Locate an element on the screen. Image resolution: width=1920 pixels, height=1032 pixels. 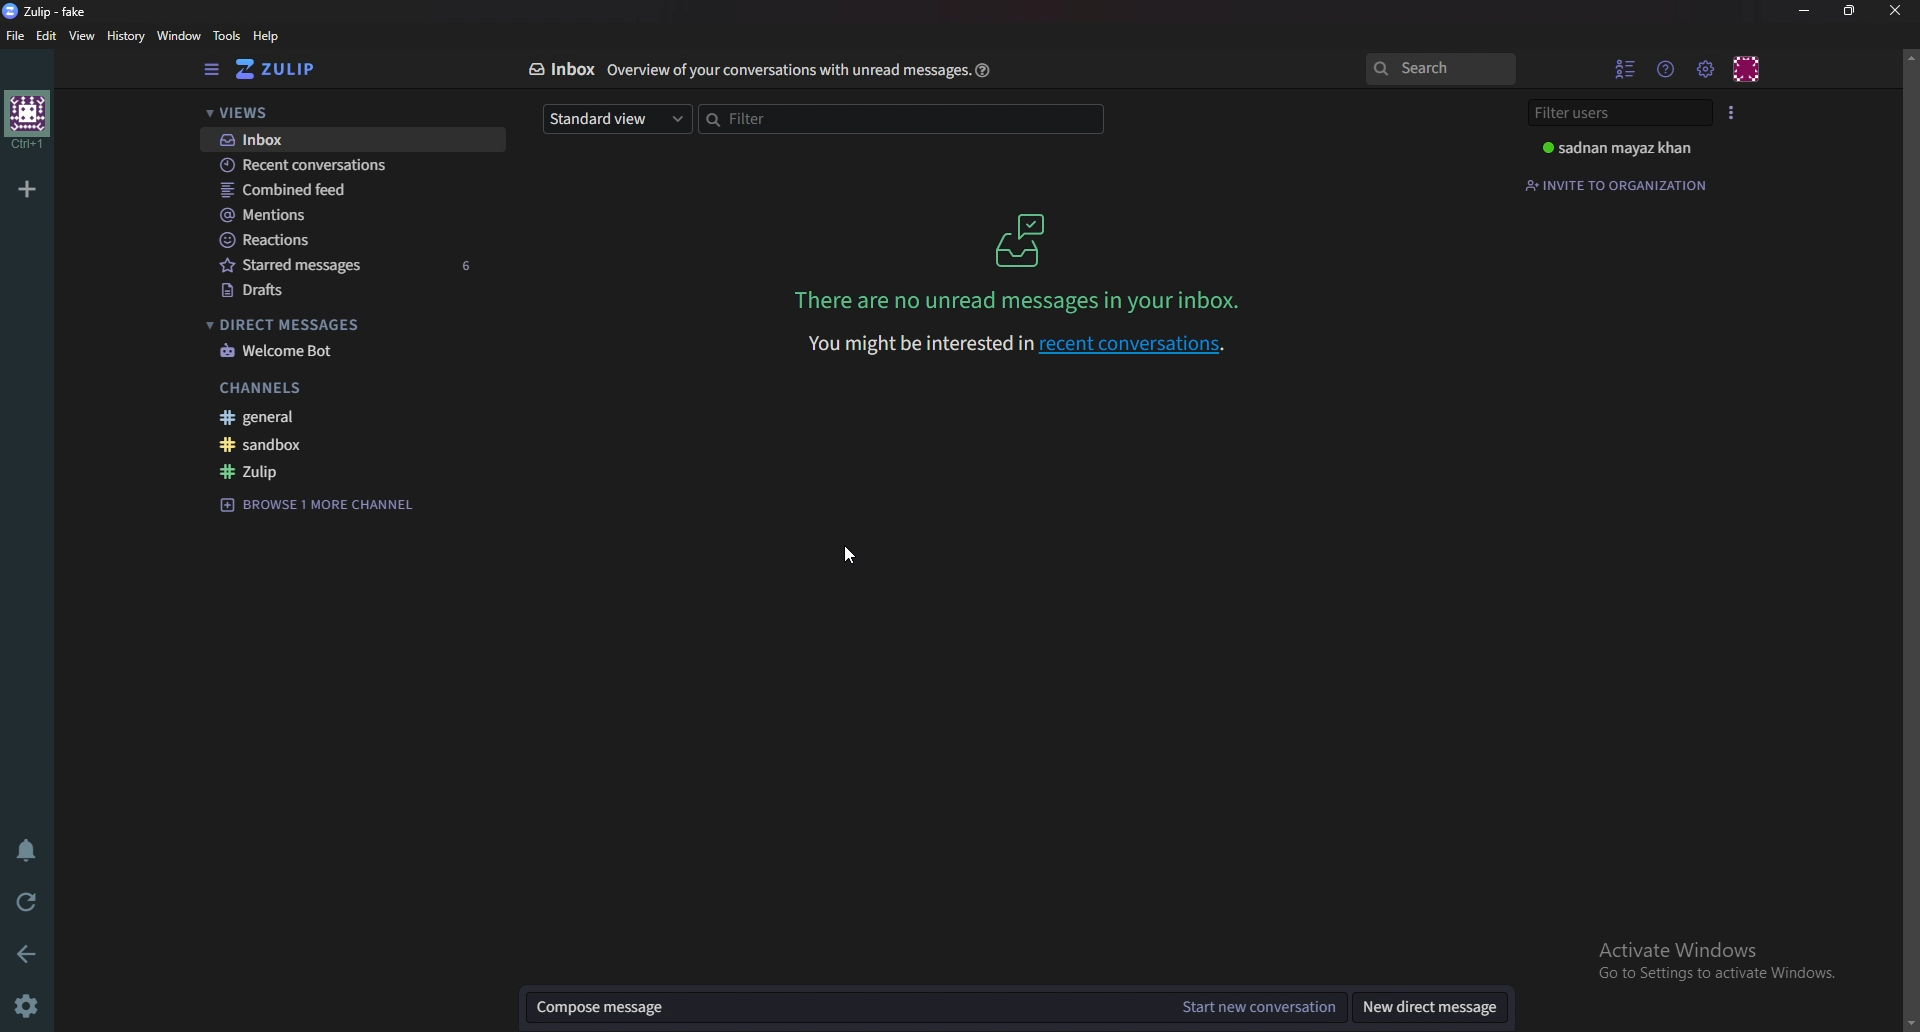
There are no unread messages in your inbox. is located at coordinates (1017, 299).